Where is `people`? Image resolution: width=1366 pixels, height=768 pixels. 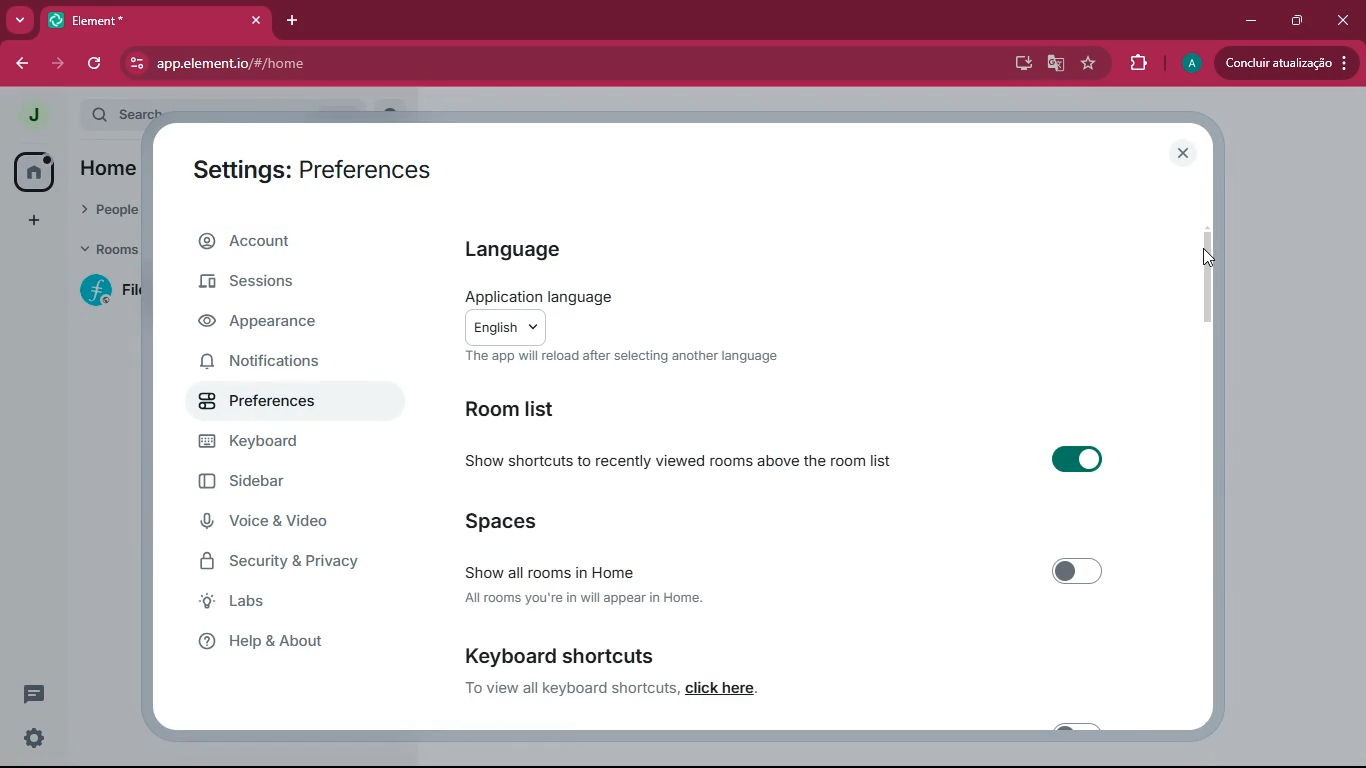
people is located at coordinates (107, 206).